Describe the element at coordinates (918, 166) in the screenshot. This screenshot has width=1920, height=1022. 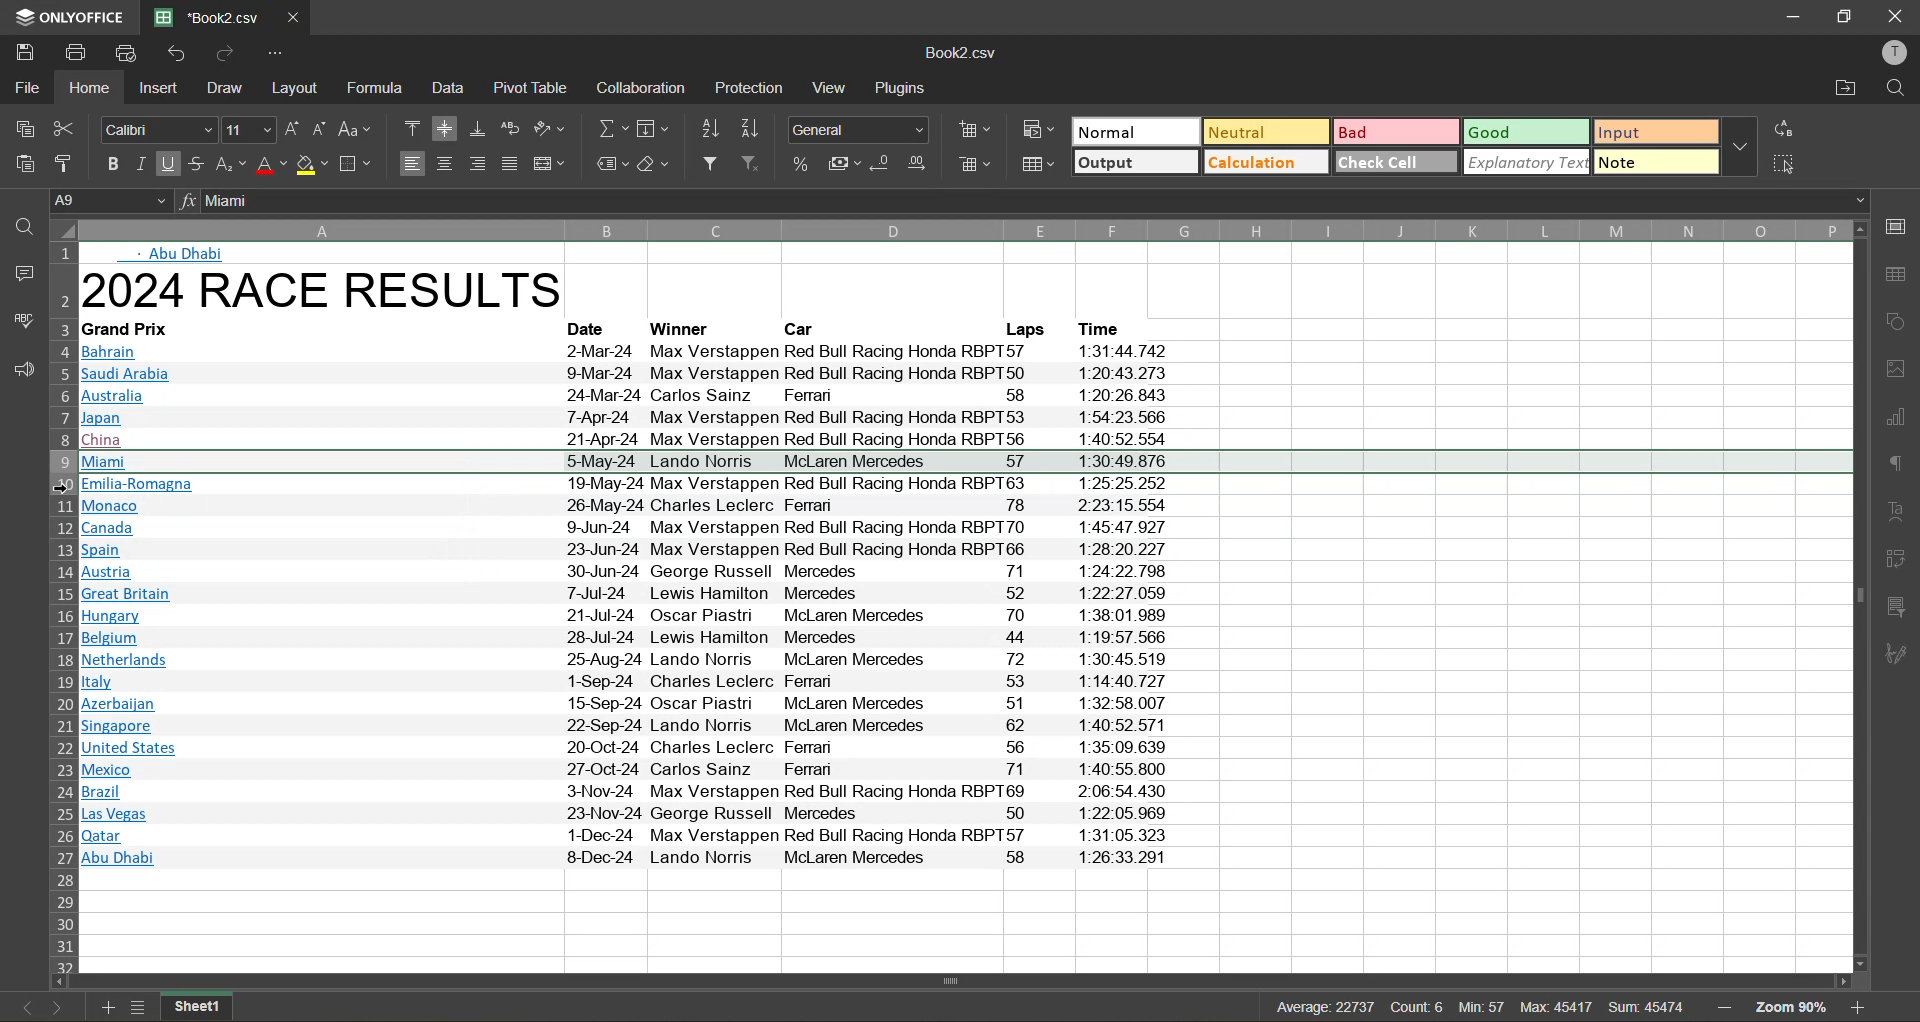
I see `increase decimal` at that location.